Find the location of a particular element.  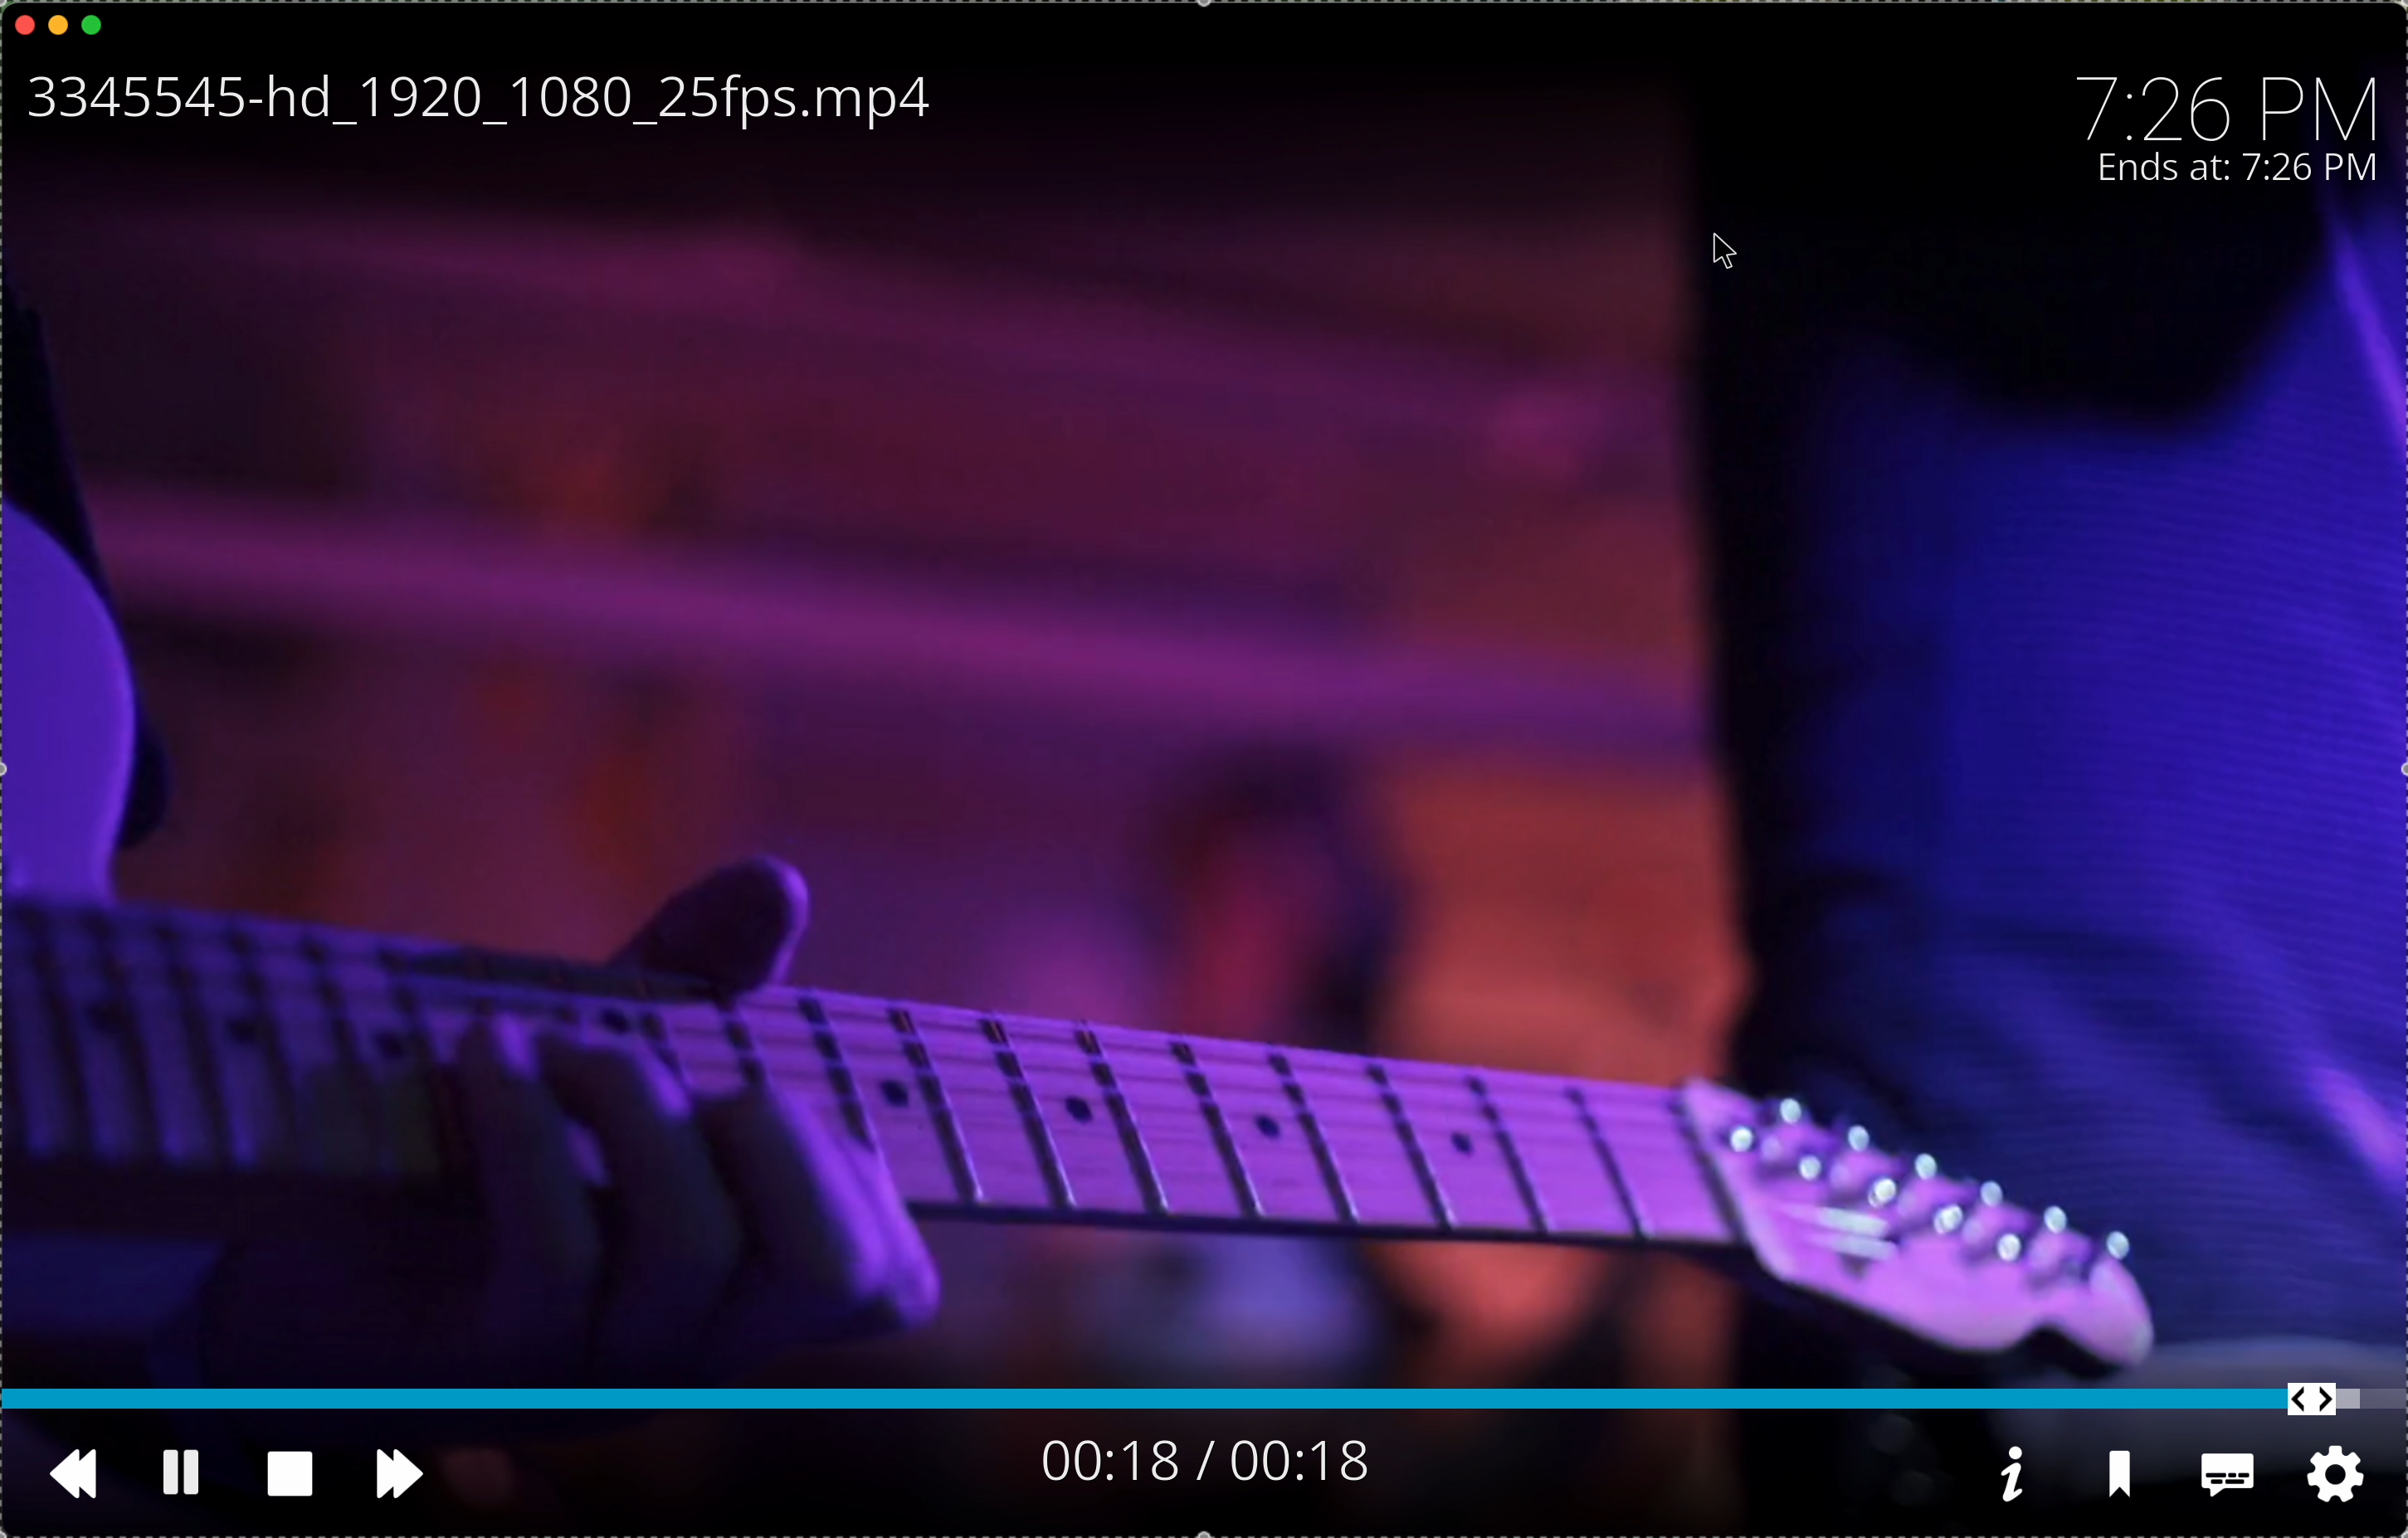

move foward is located at coordinates (405, 1478).